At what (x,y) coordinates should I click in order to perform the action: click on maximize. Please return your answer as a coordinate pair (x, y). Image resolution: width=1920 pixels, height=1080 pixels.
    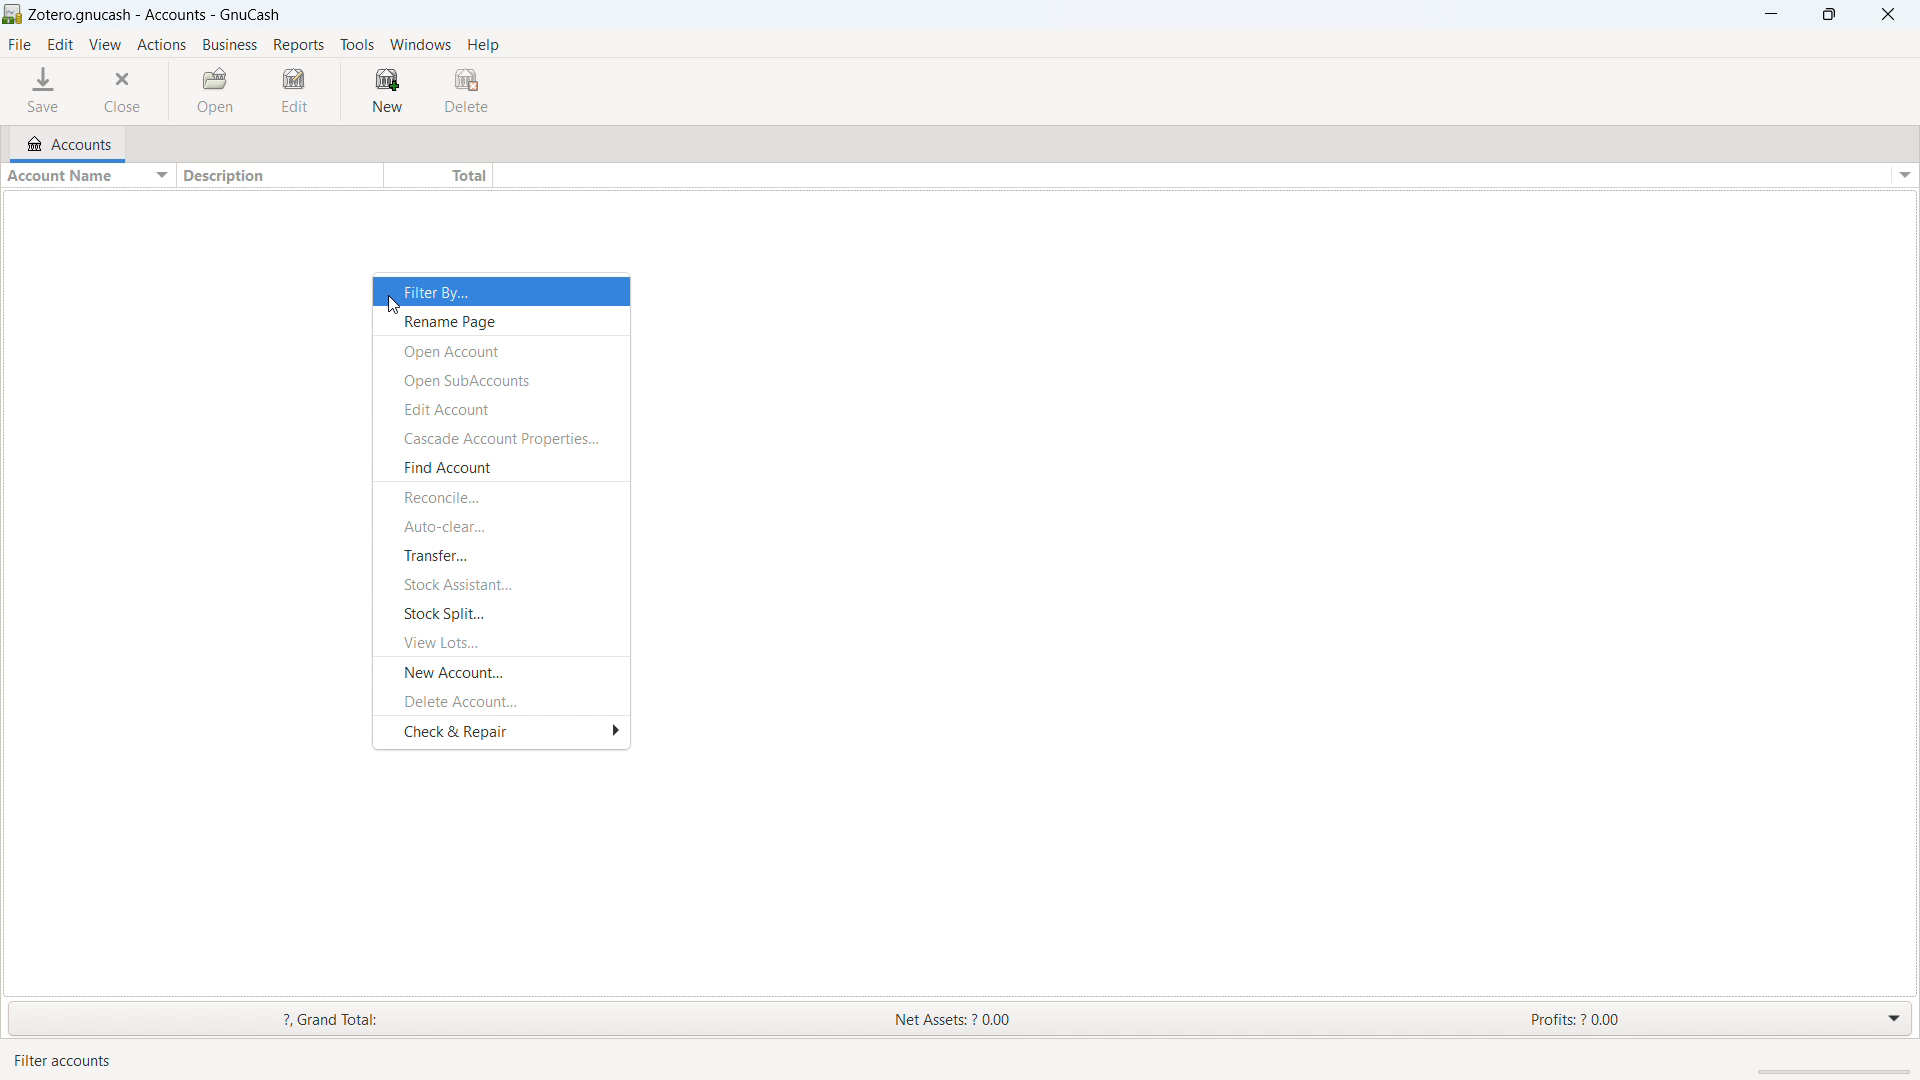
    Looking at the image, I should click on (1829, 14).